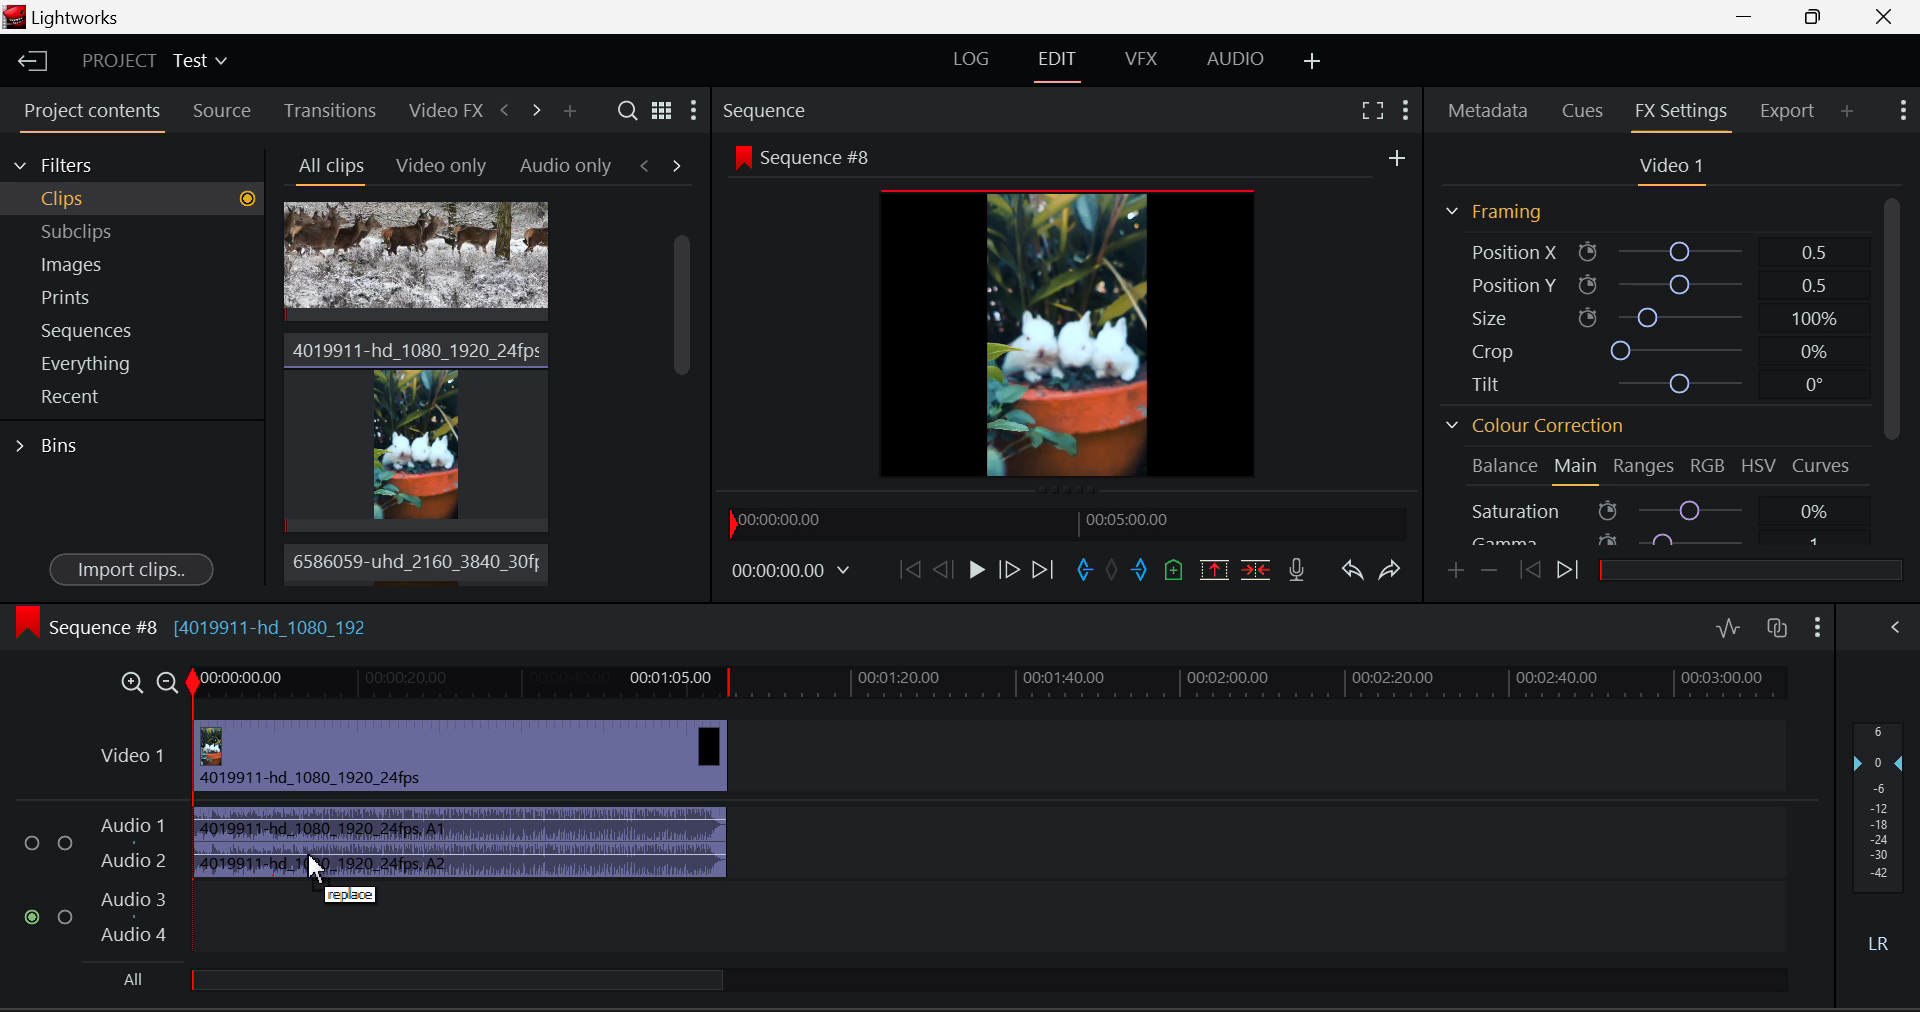  What do you see at coordinates (28, 59) in the screenshot?
I see `Back to Homepage` at bounding box center [28, 59].